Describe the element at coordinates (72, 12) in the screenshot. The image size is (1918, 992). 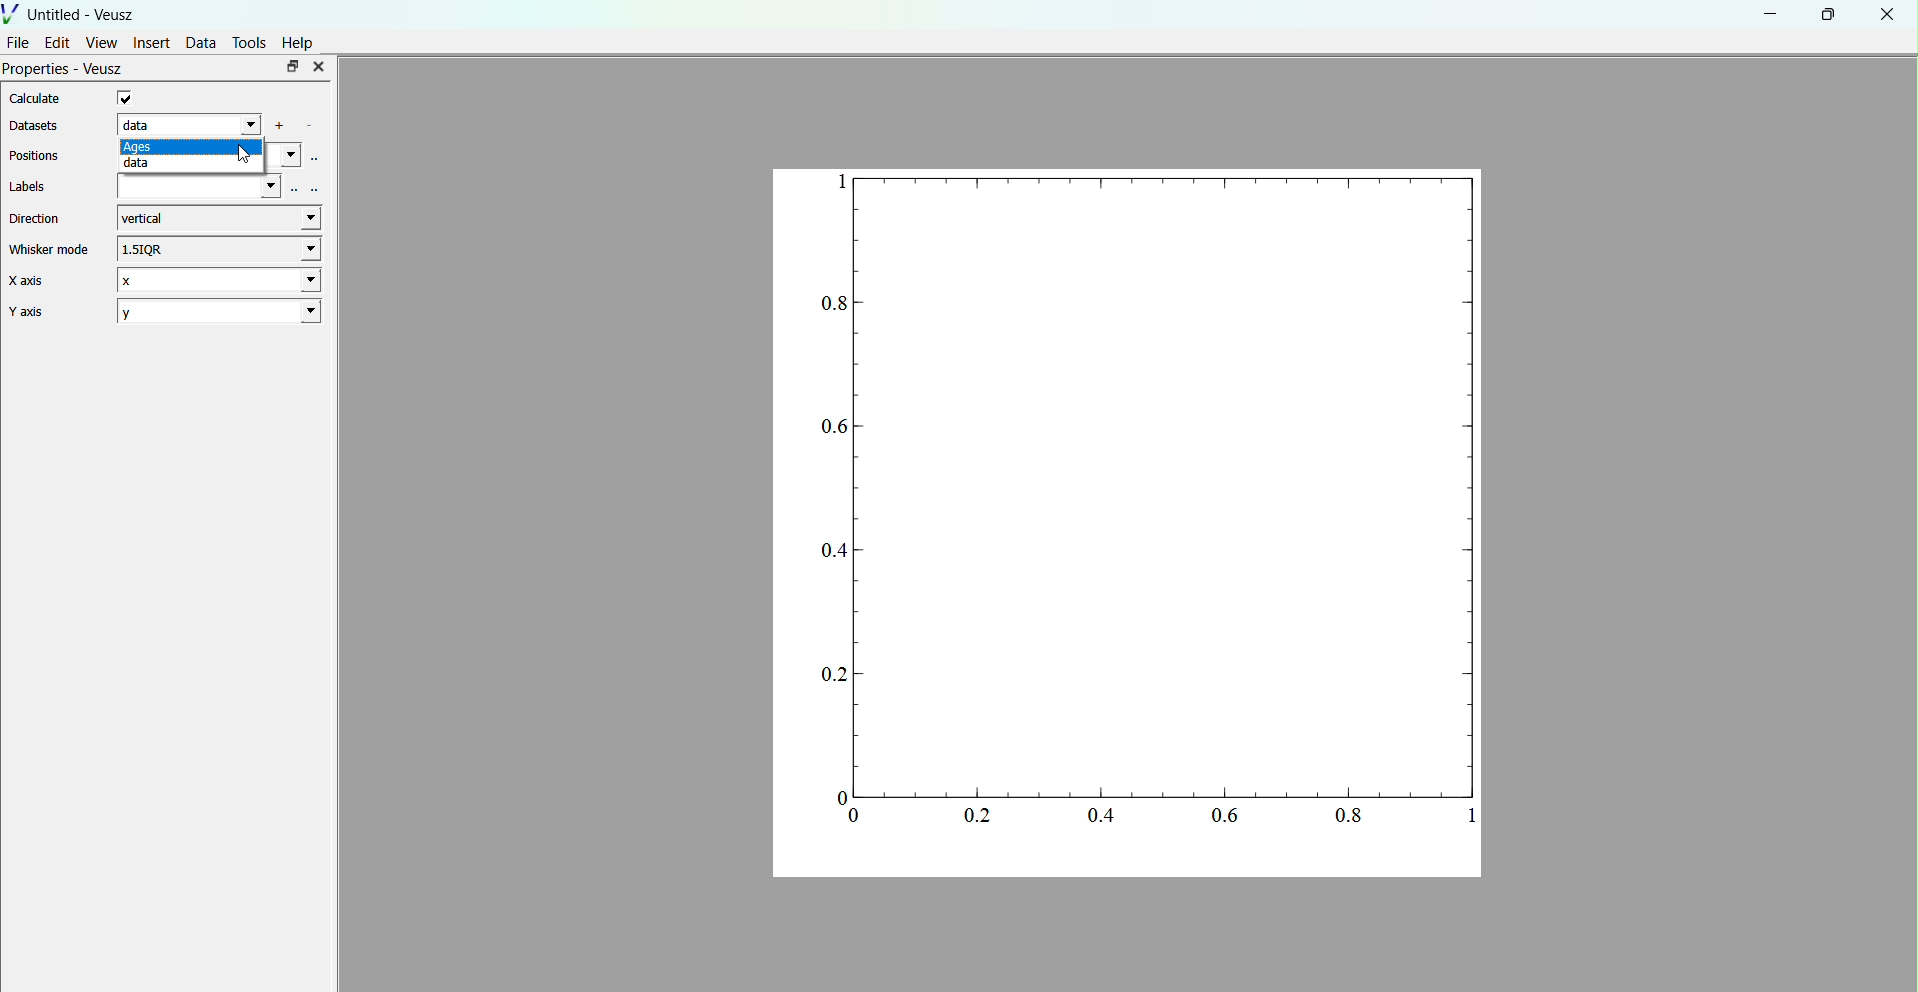
I see `Untitled - Veusz` at that location.